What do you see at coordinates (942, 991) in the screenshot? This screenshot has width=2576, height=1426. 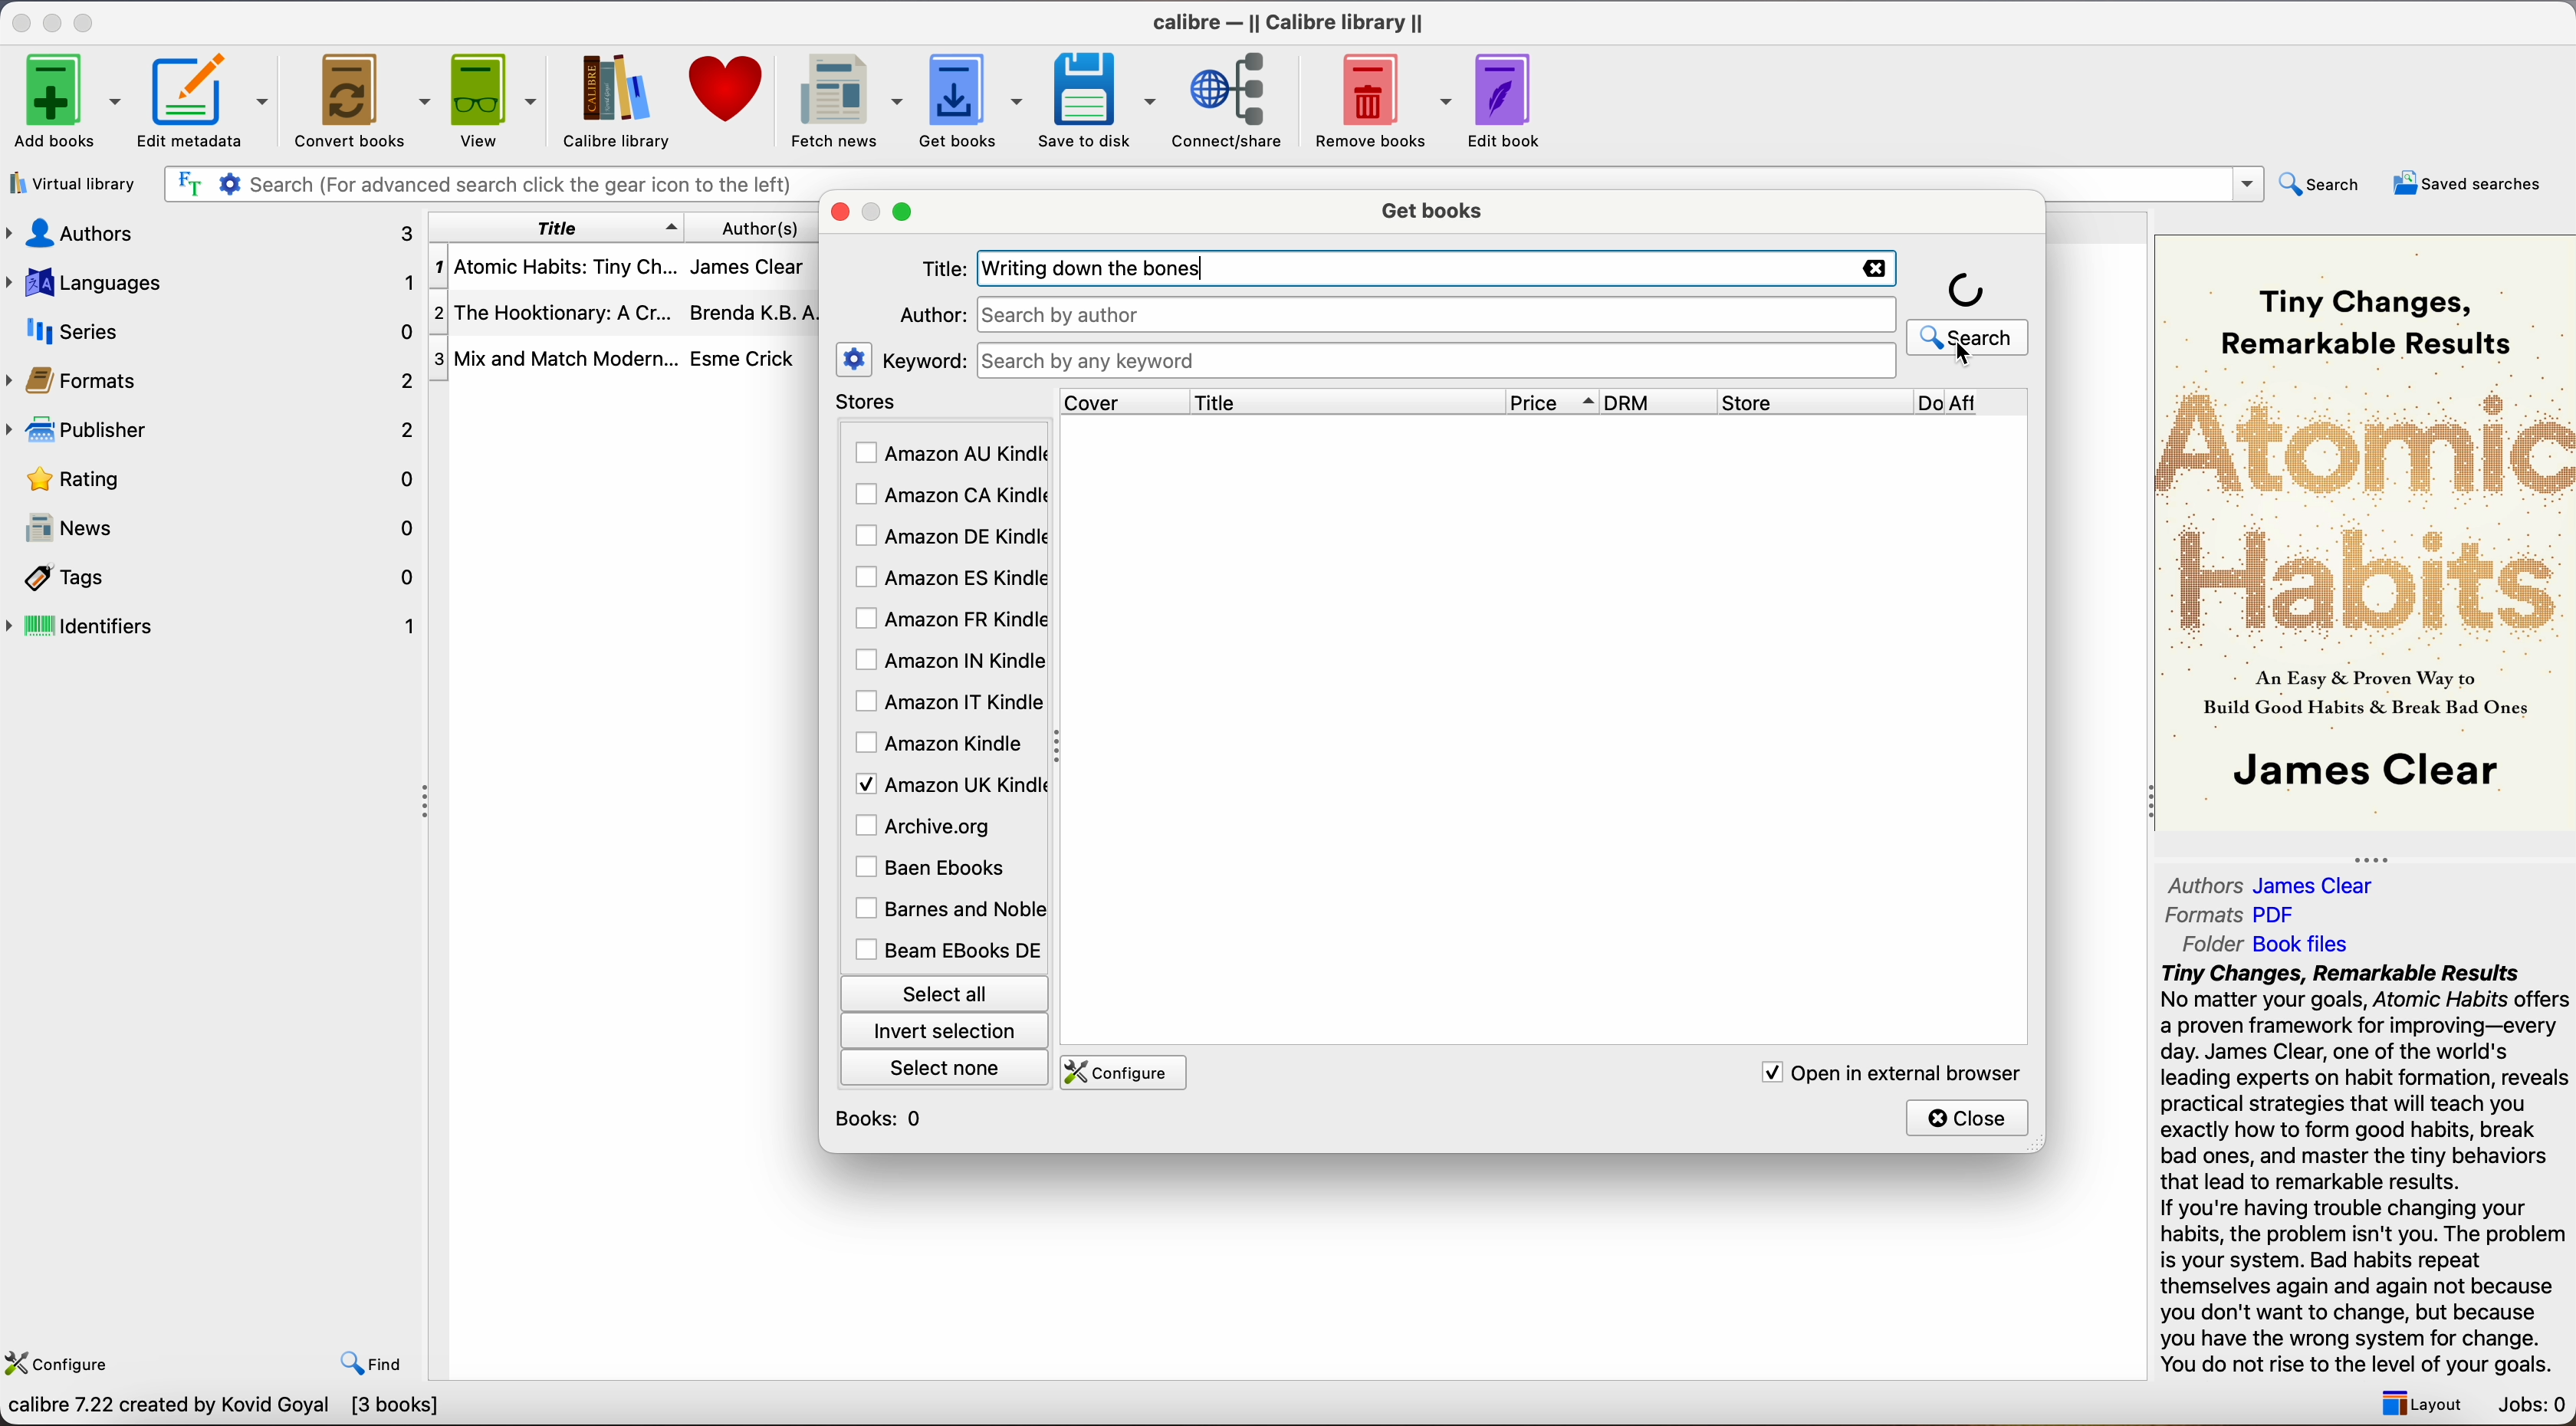 I see `select all` at bounding box center [942, 991].